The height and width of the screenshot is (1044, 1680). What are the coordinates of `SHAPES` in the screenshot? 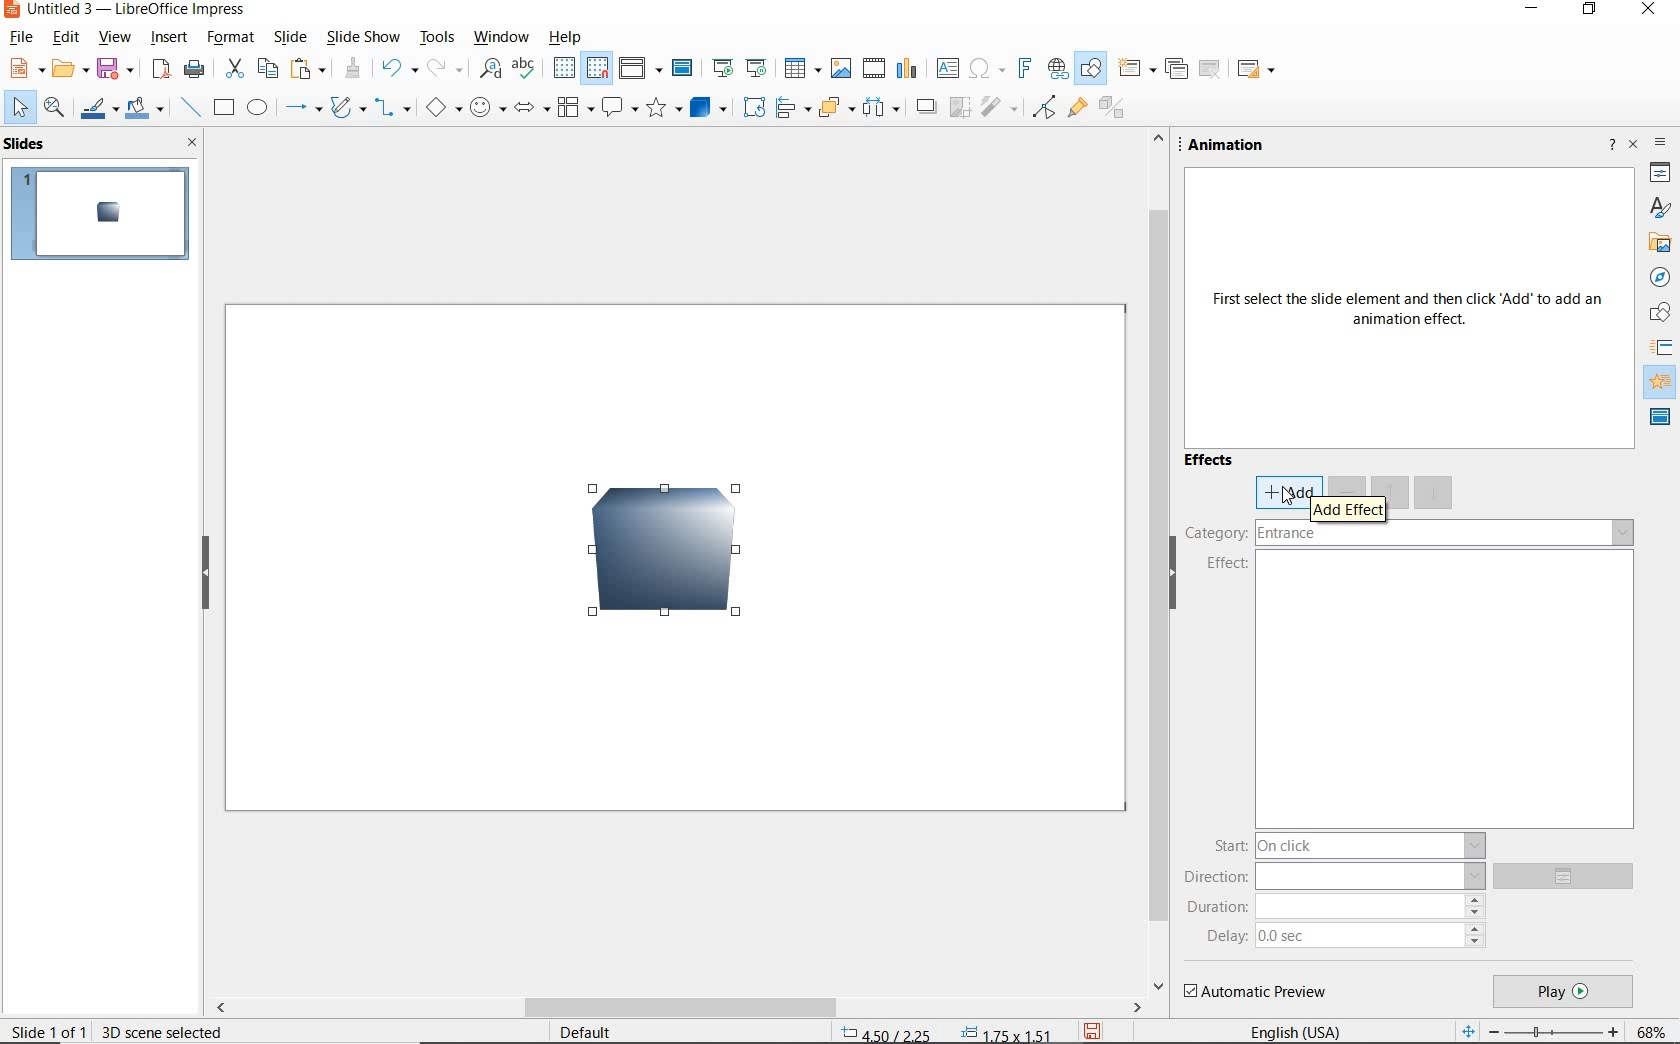 It's located at (1661, 314).